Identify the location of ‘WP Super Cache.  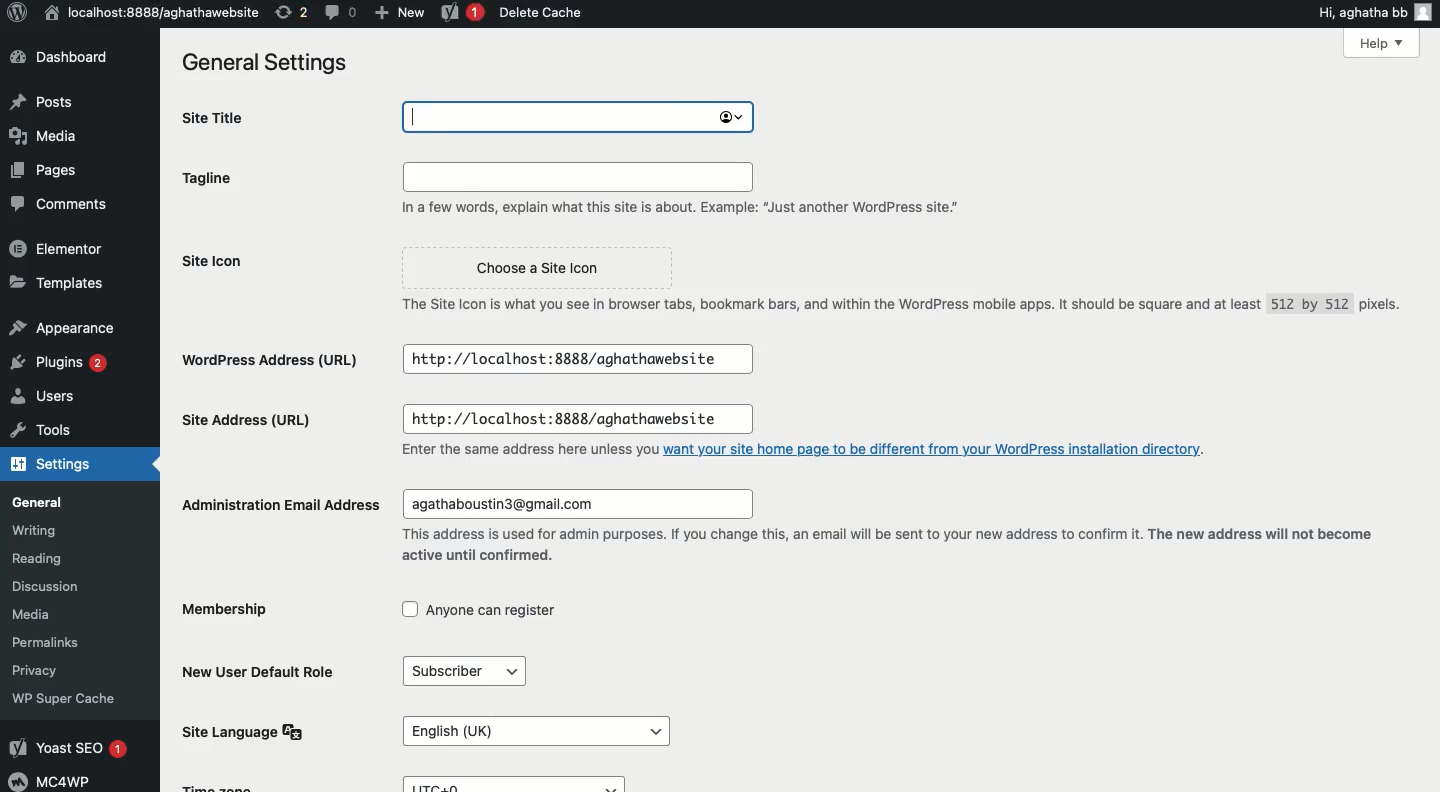
(65, 698).